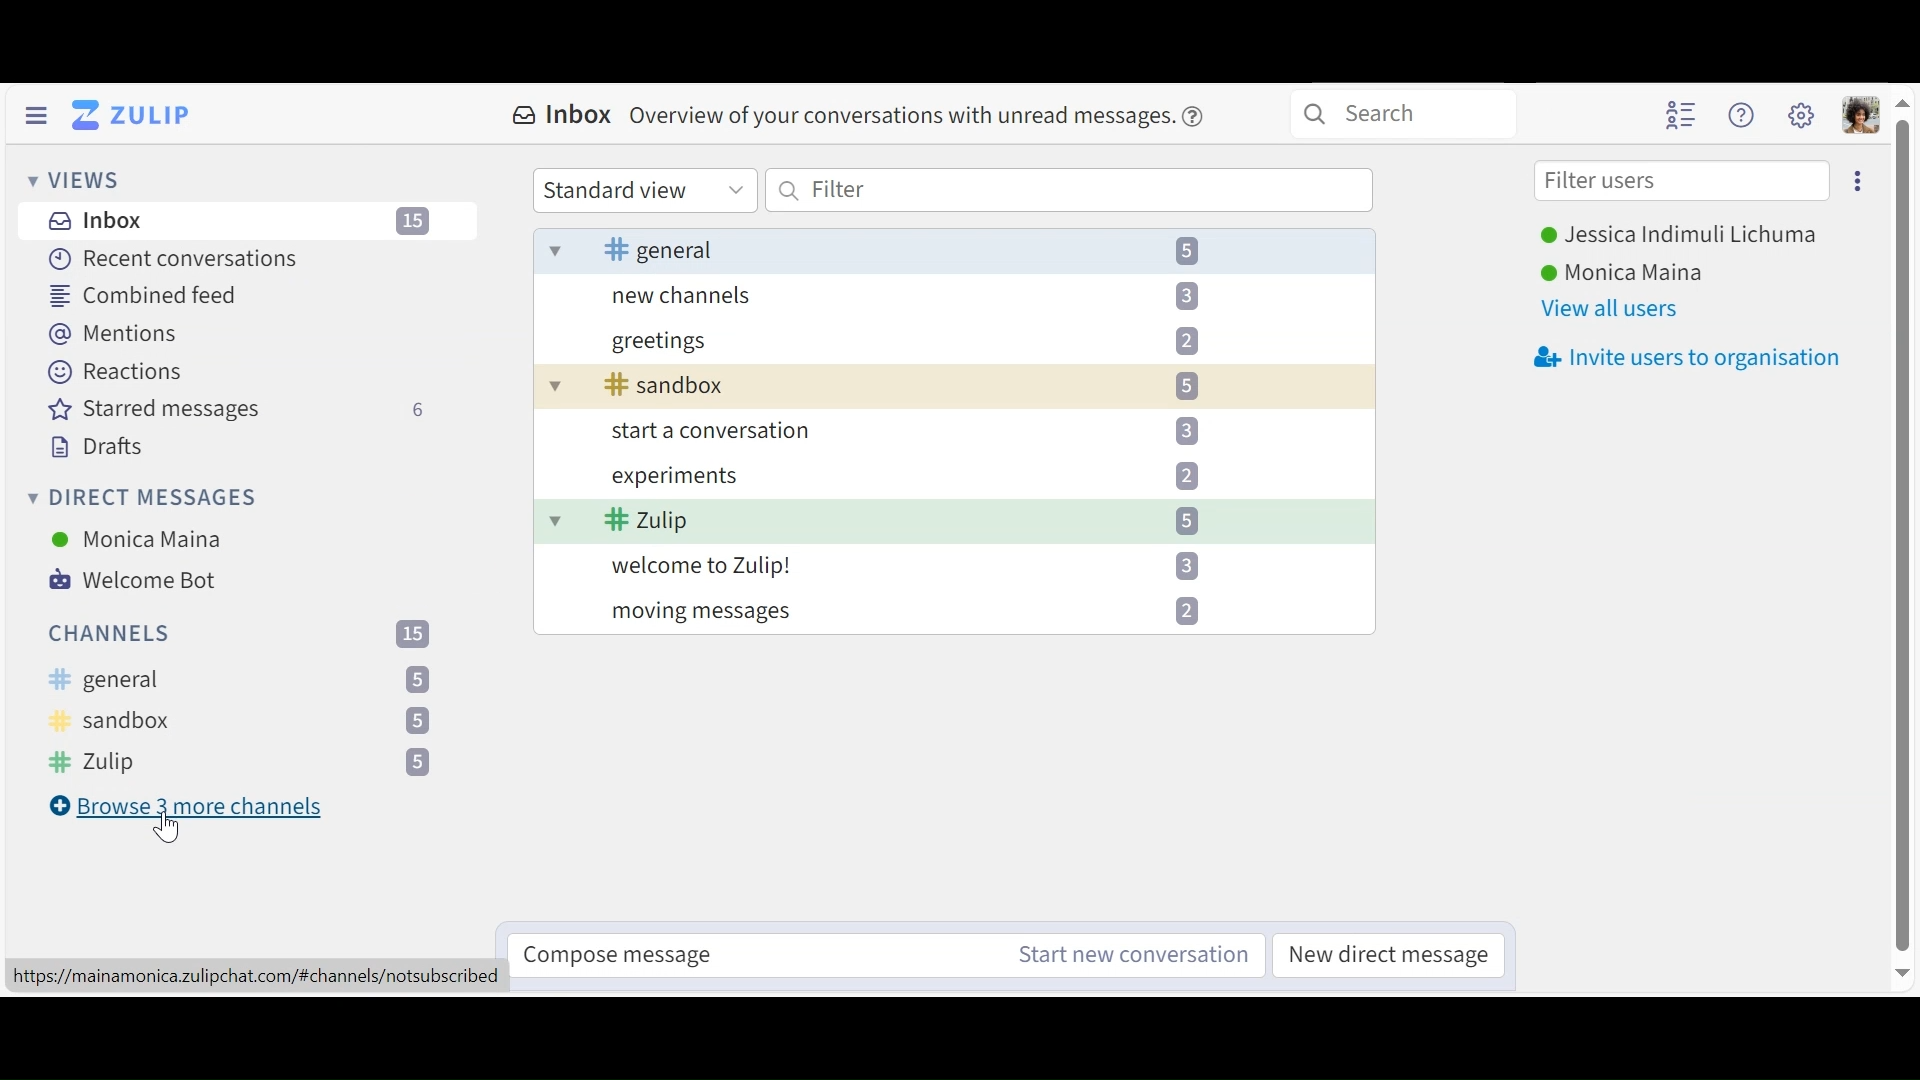 Image resolution: width=1920 pixels, height=1080 pixels. Describe the element at coordinates (960, 521) in the screenshot. I see `inbox unread messages` at that location.